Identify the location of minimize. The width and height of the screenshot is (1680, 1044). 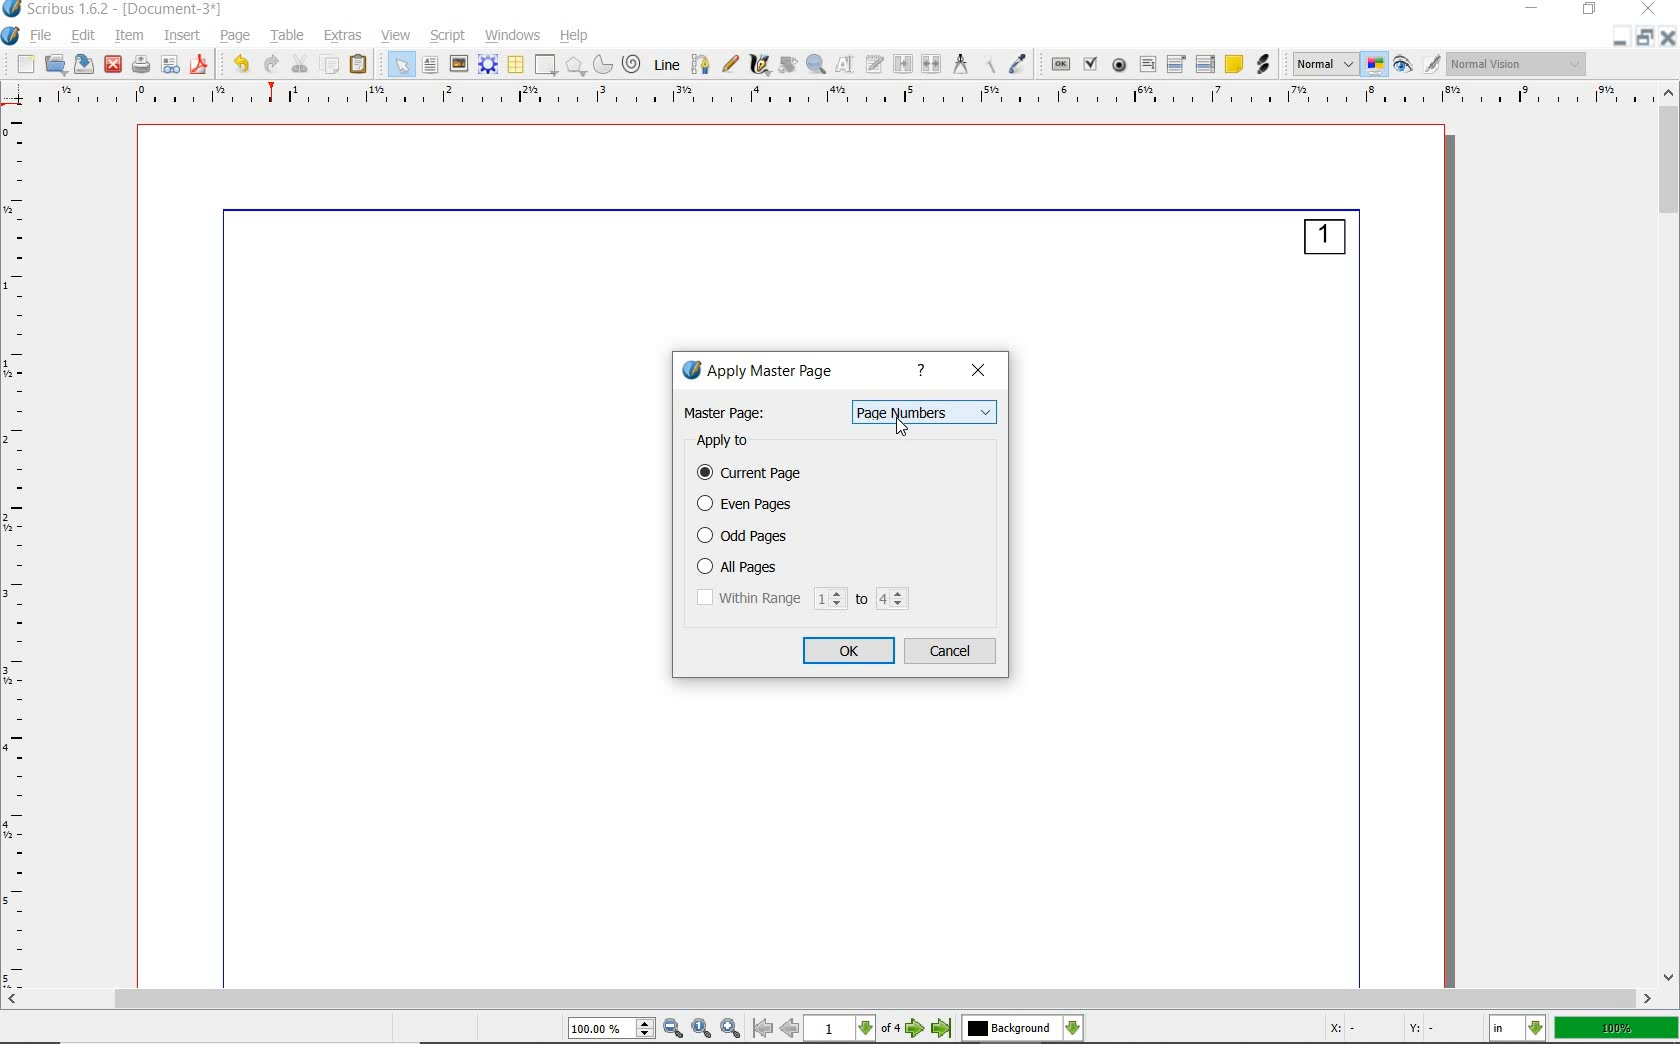
(1536, 8).